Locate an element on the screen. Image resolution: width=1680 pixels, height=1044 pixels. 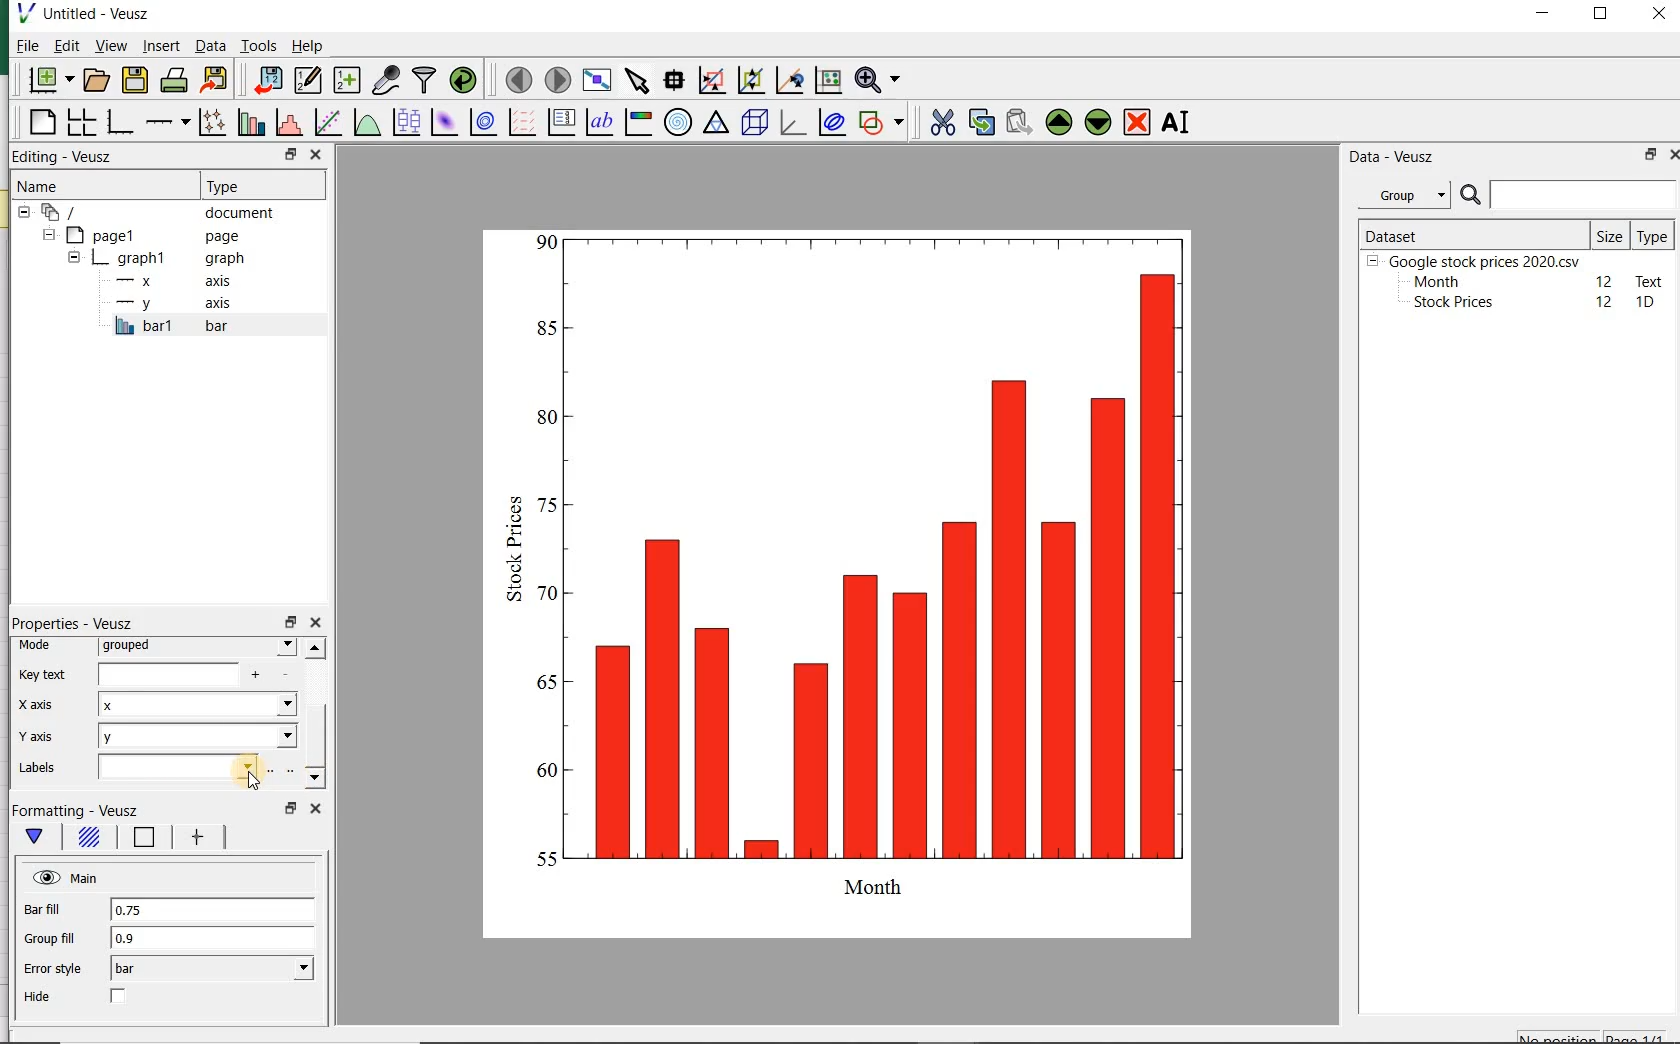
plot a function is located at coordinates (365, 124).